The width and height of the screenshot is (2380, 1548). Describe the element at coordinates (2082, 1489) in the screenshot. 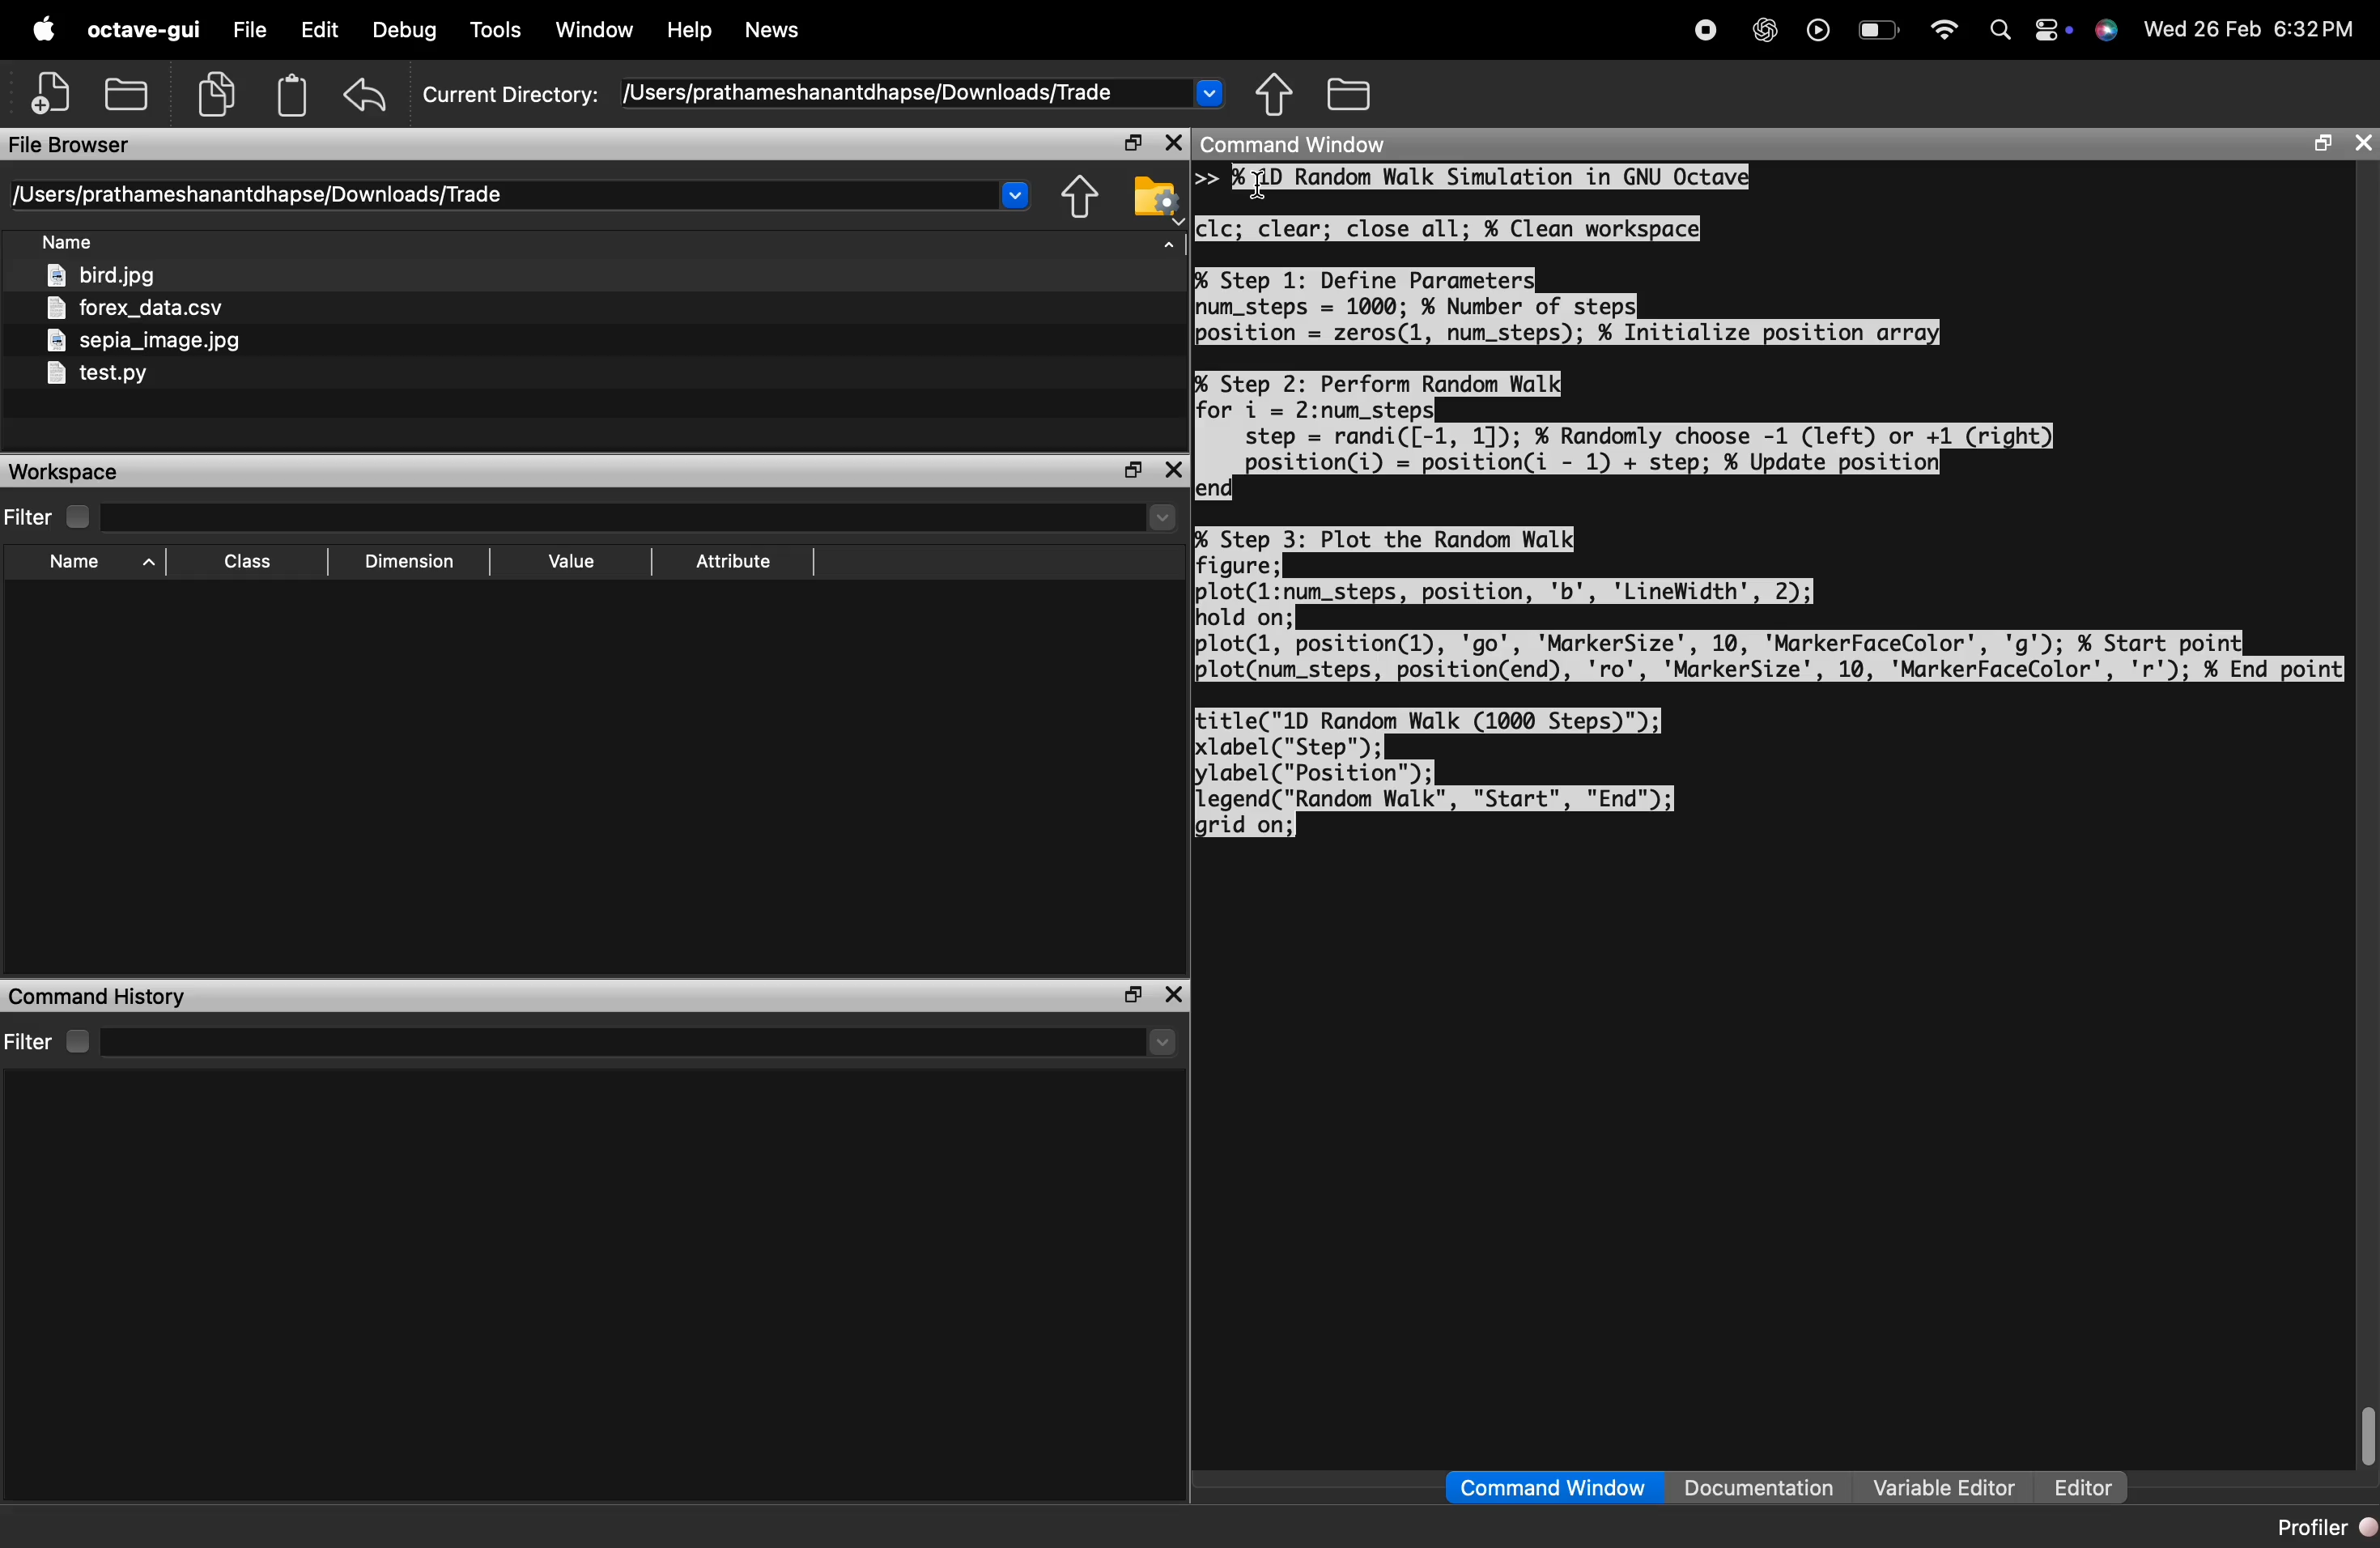

I see `editor` at that location.